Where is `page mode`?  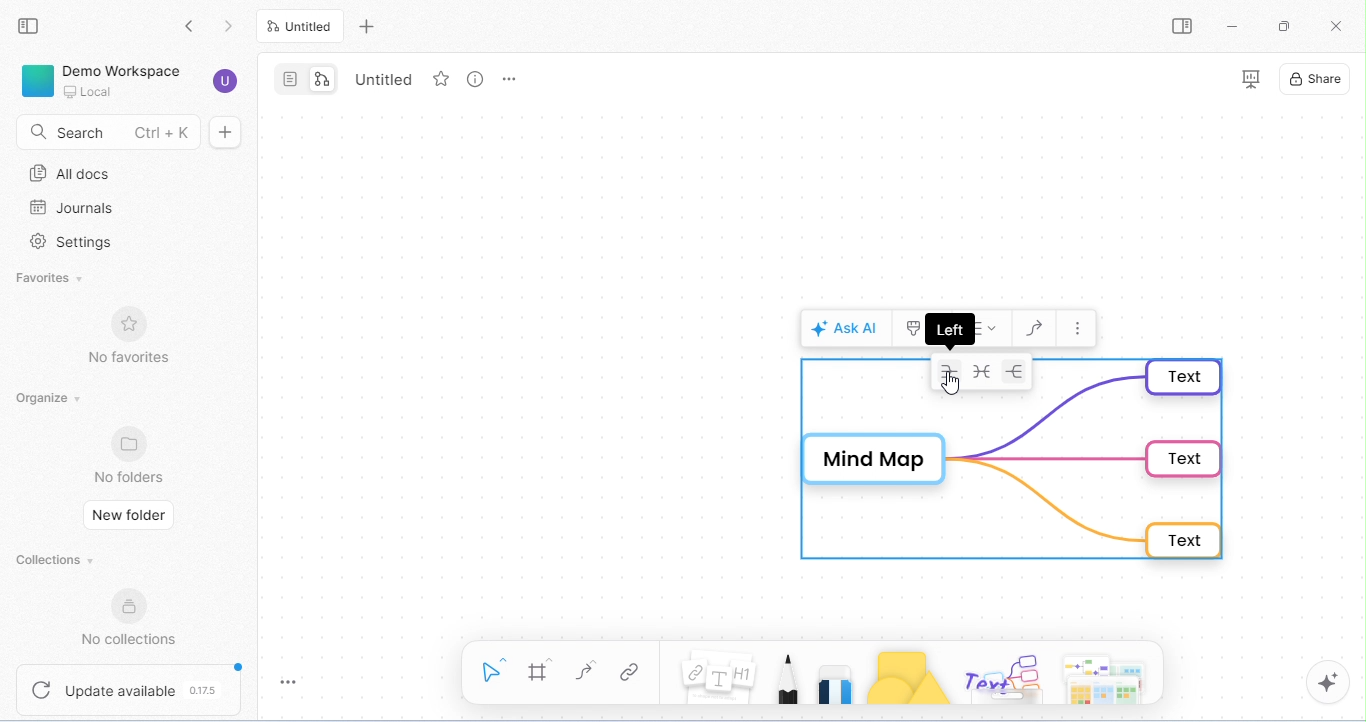 page mode is located at coordinates (289, 78).